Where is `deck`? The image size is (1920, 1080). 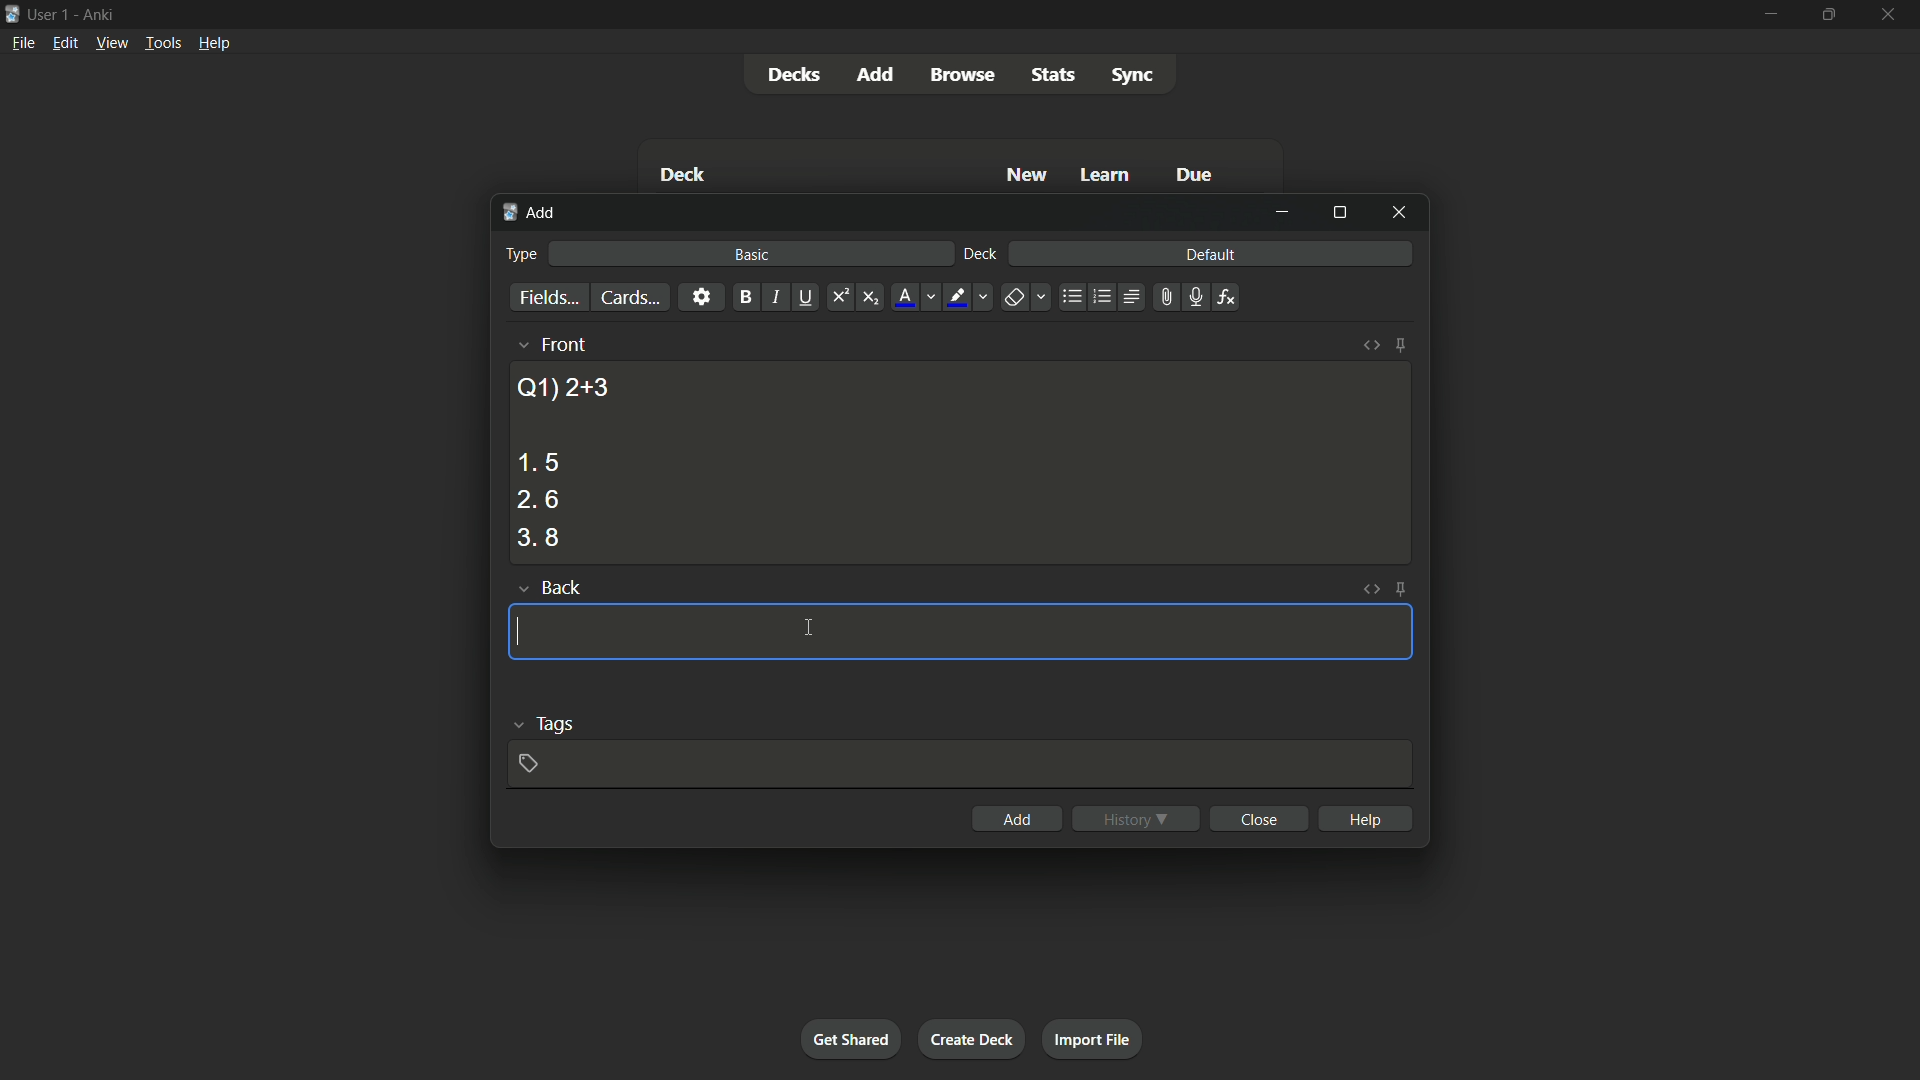 deck is located at coordinates (682, 177).